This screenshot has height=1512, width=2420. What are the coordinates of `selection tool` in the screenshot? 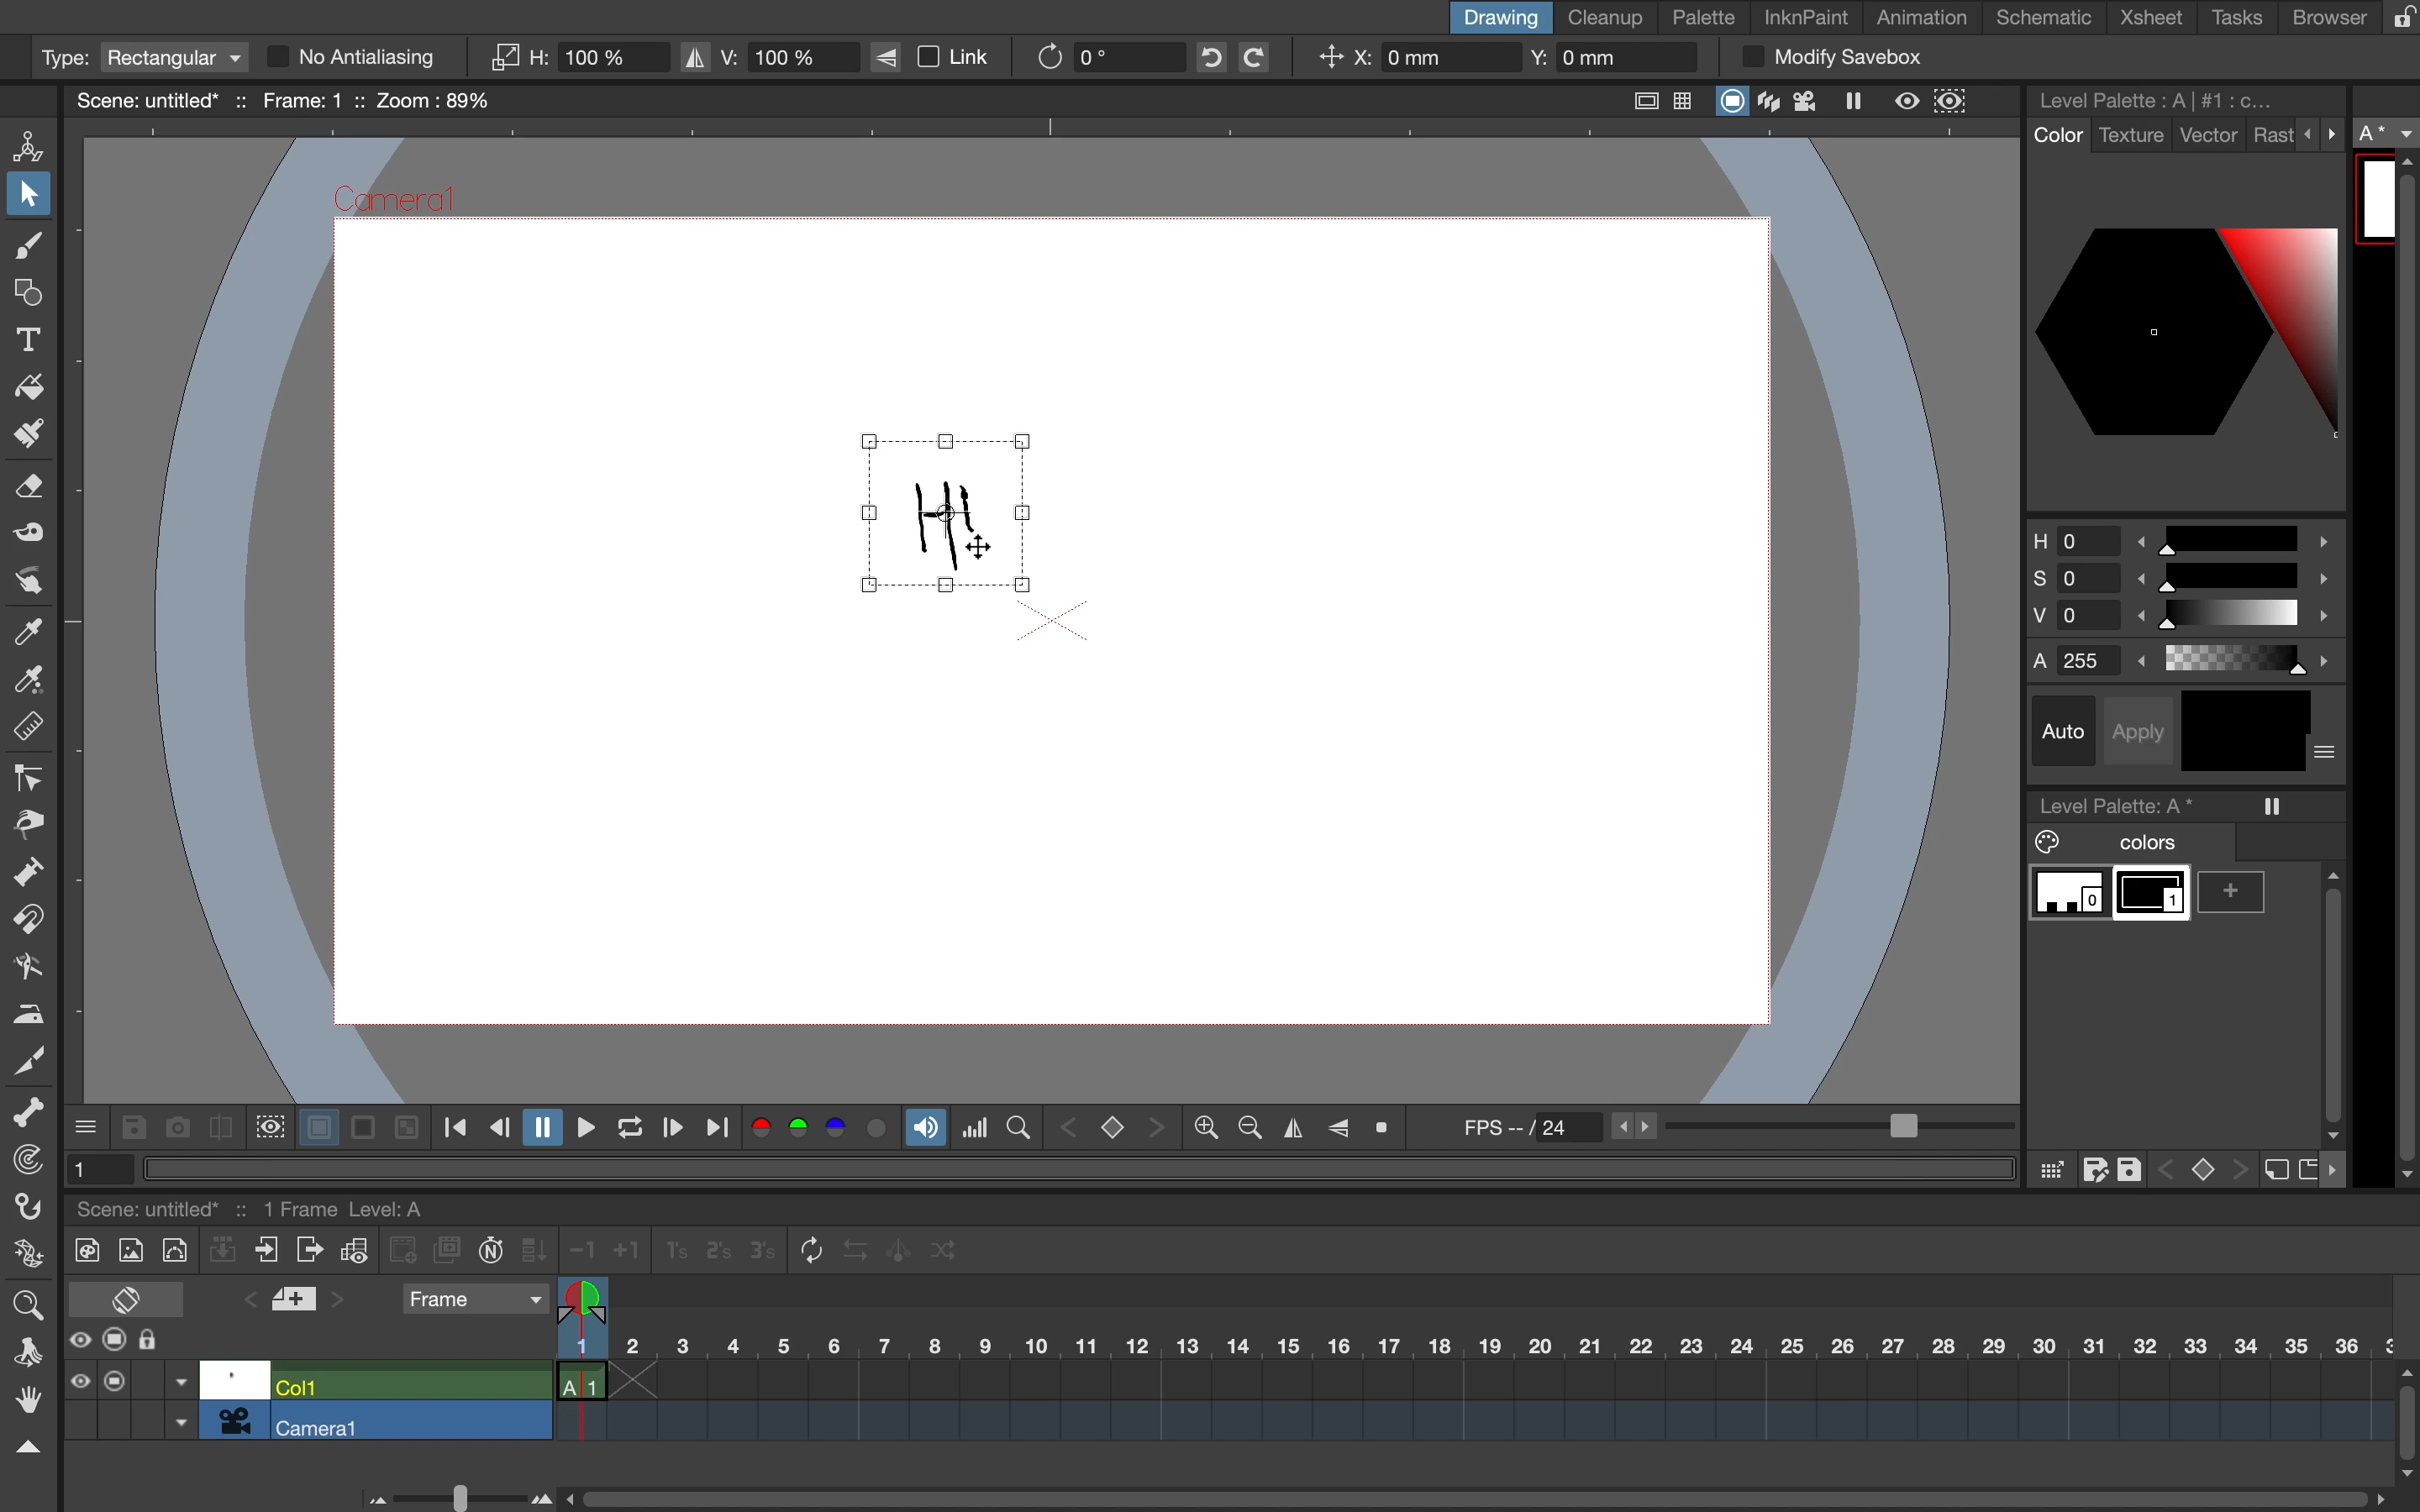 It's located at (29, 198).